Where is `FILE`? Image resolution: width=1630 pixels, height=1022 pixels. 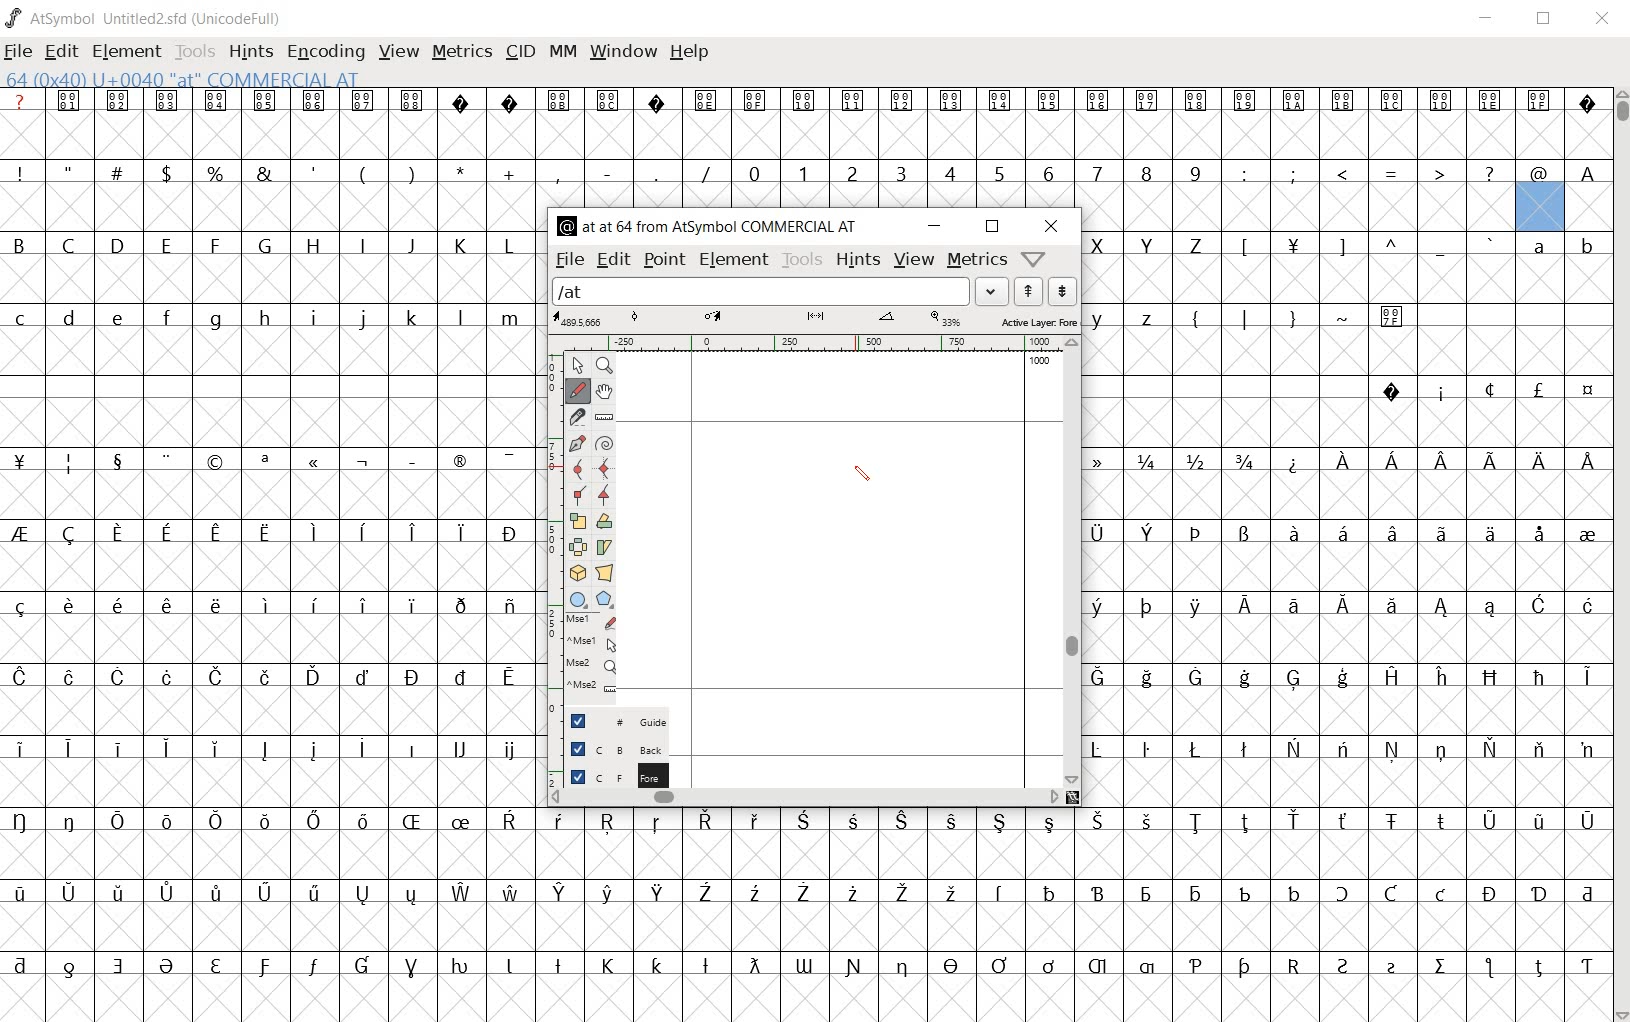 FILE is located at coordinates (18, 53).